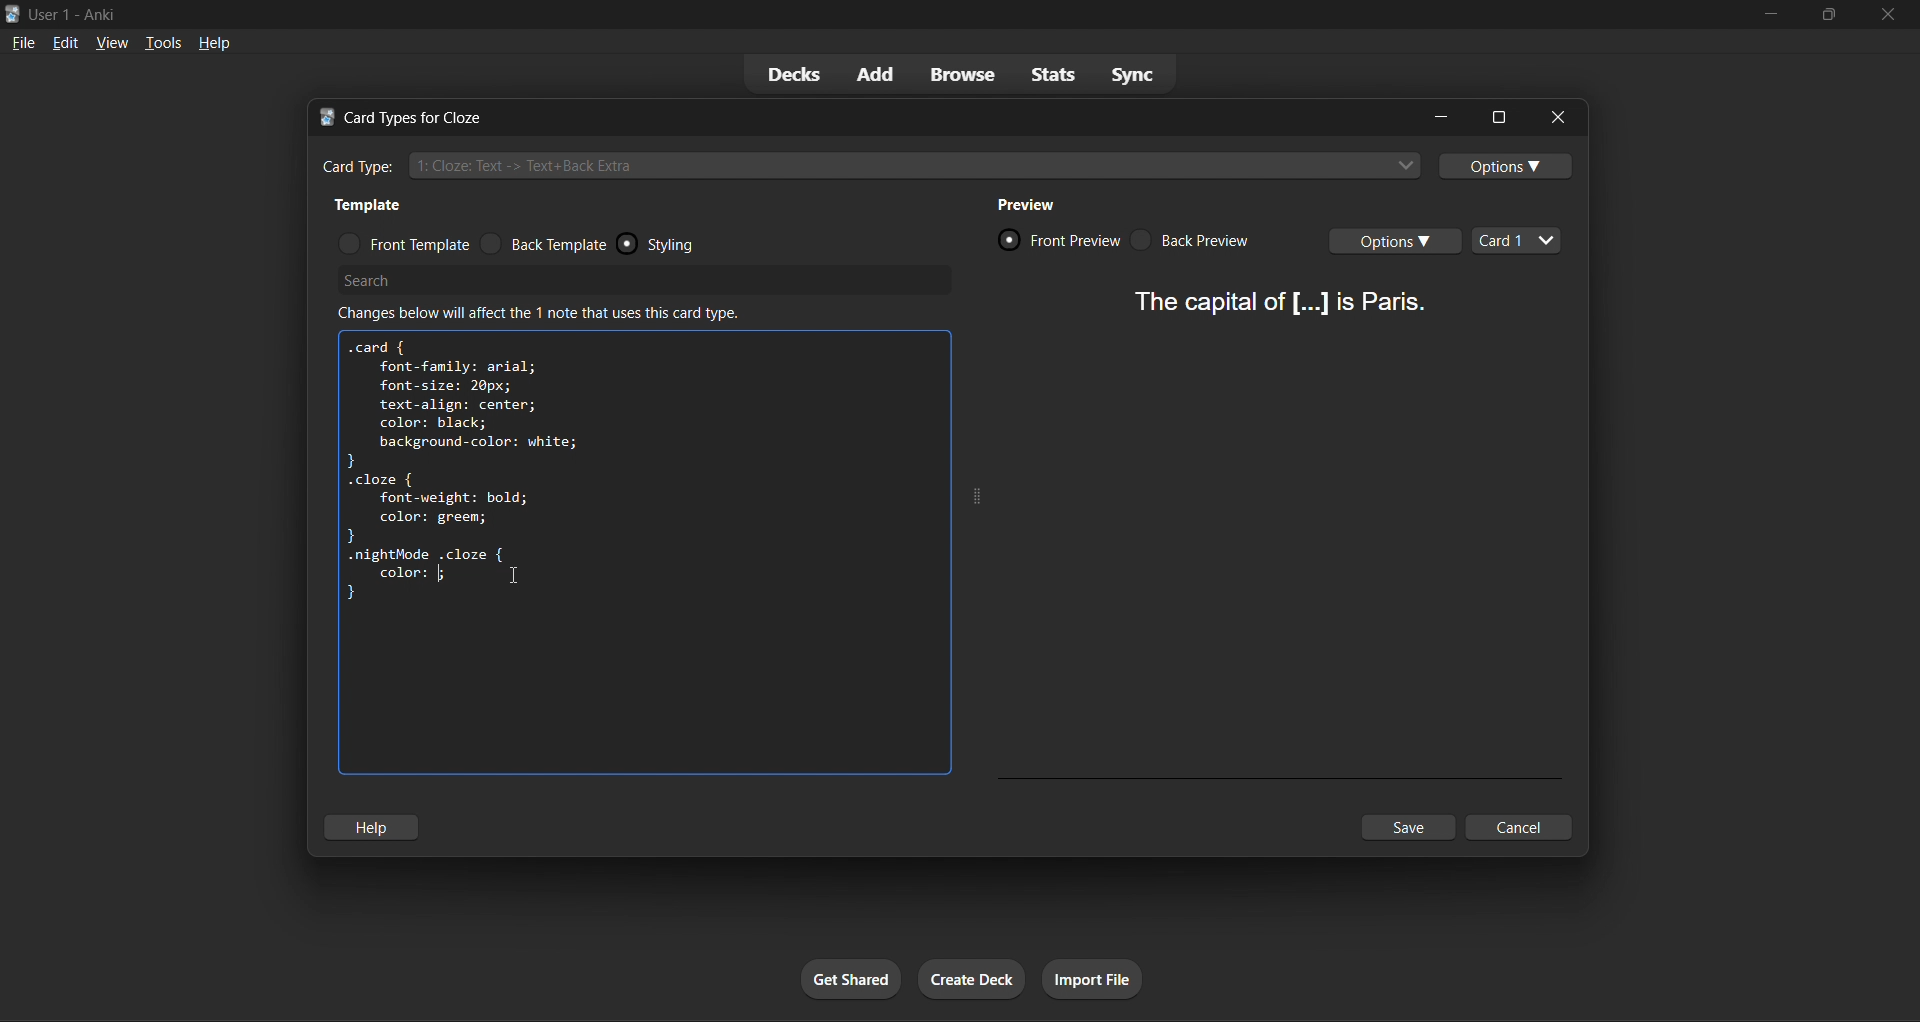  Describe the element at coordinates (647, 287) in the screenshot. I see `search bar` at that location.